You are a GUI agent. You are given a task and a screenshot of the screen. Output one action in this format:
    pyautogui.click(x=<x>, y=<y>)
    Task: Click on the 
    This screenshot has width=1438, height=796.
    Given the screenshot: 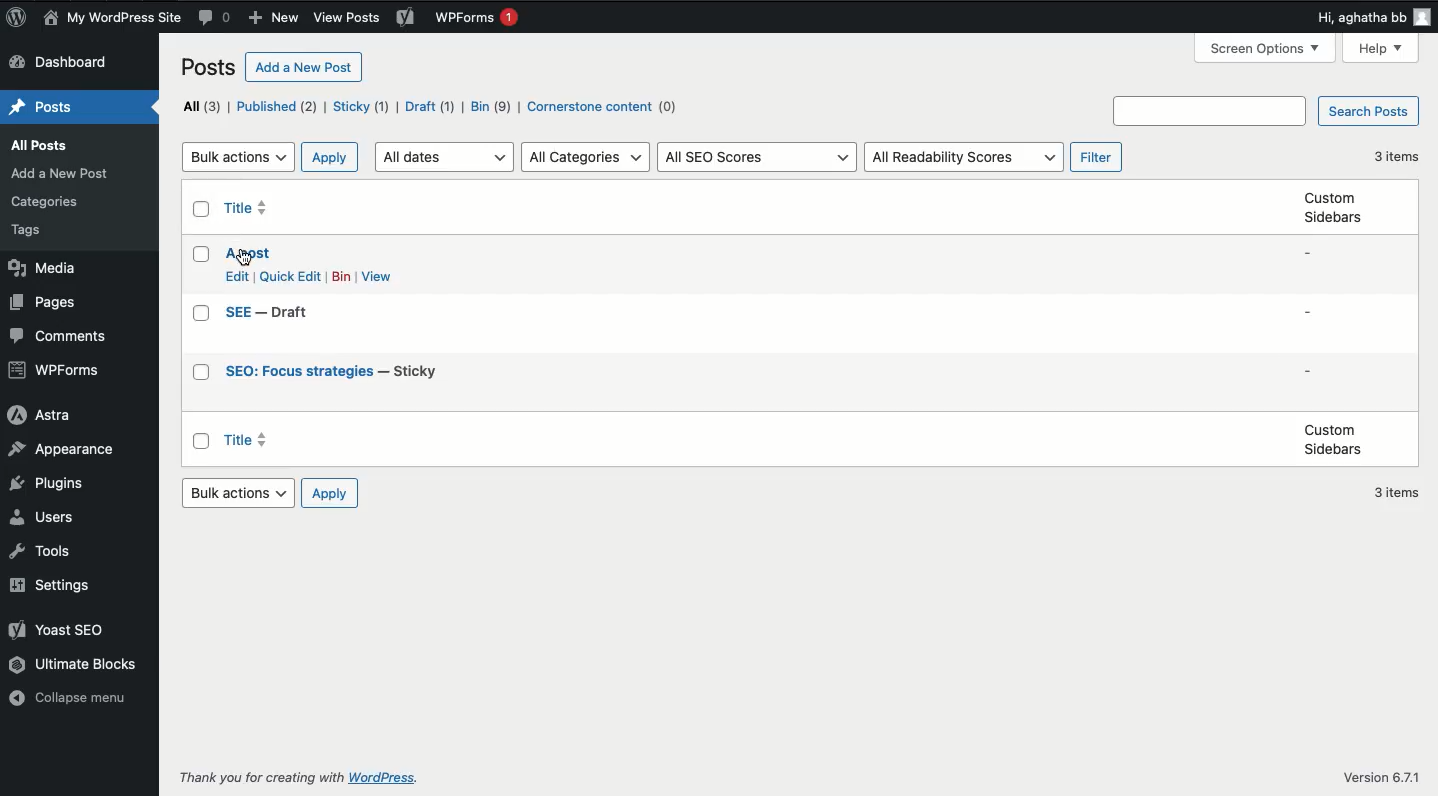 What is the action you would take?
    pyautogui.click(x=51, y=202)
    